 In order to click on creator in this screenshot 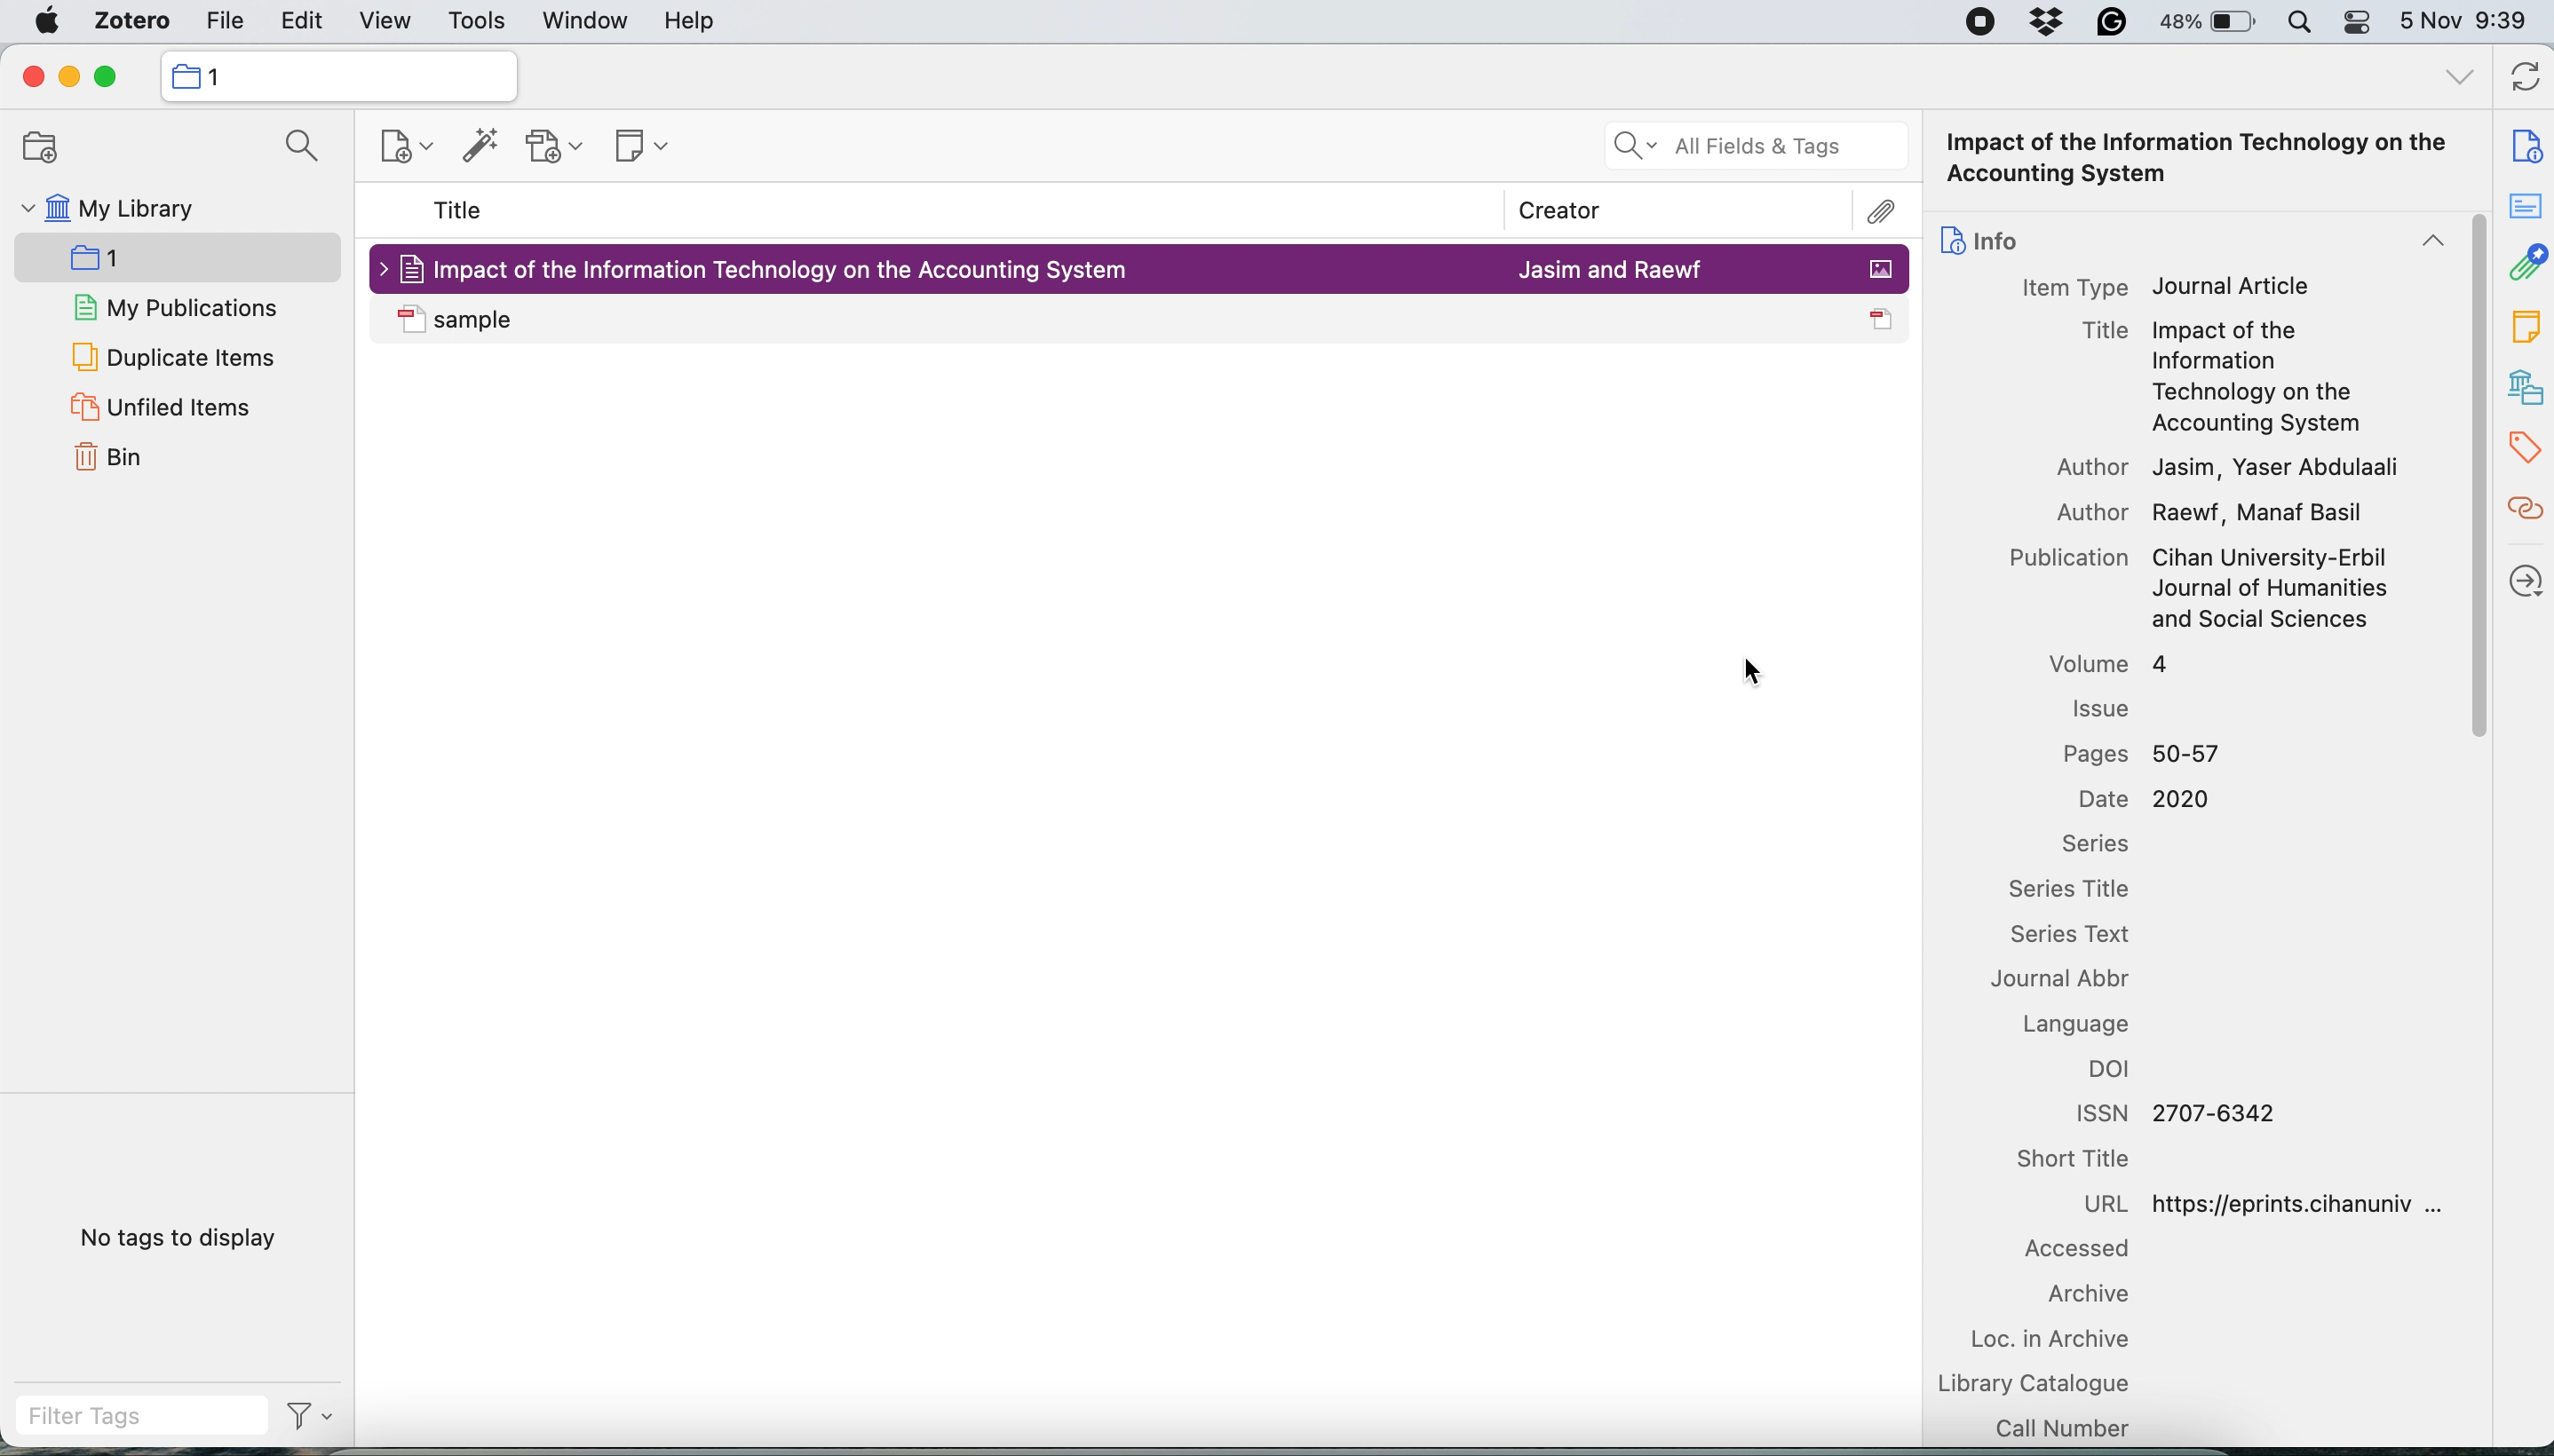, I will do `click(1578, 211)`.